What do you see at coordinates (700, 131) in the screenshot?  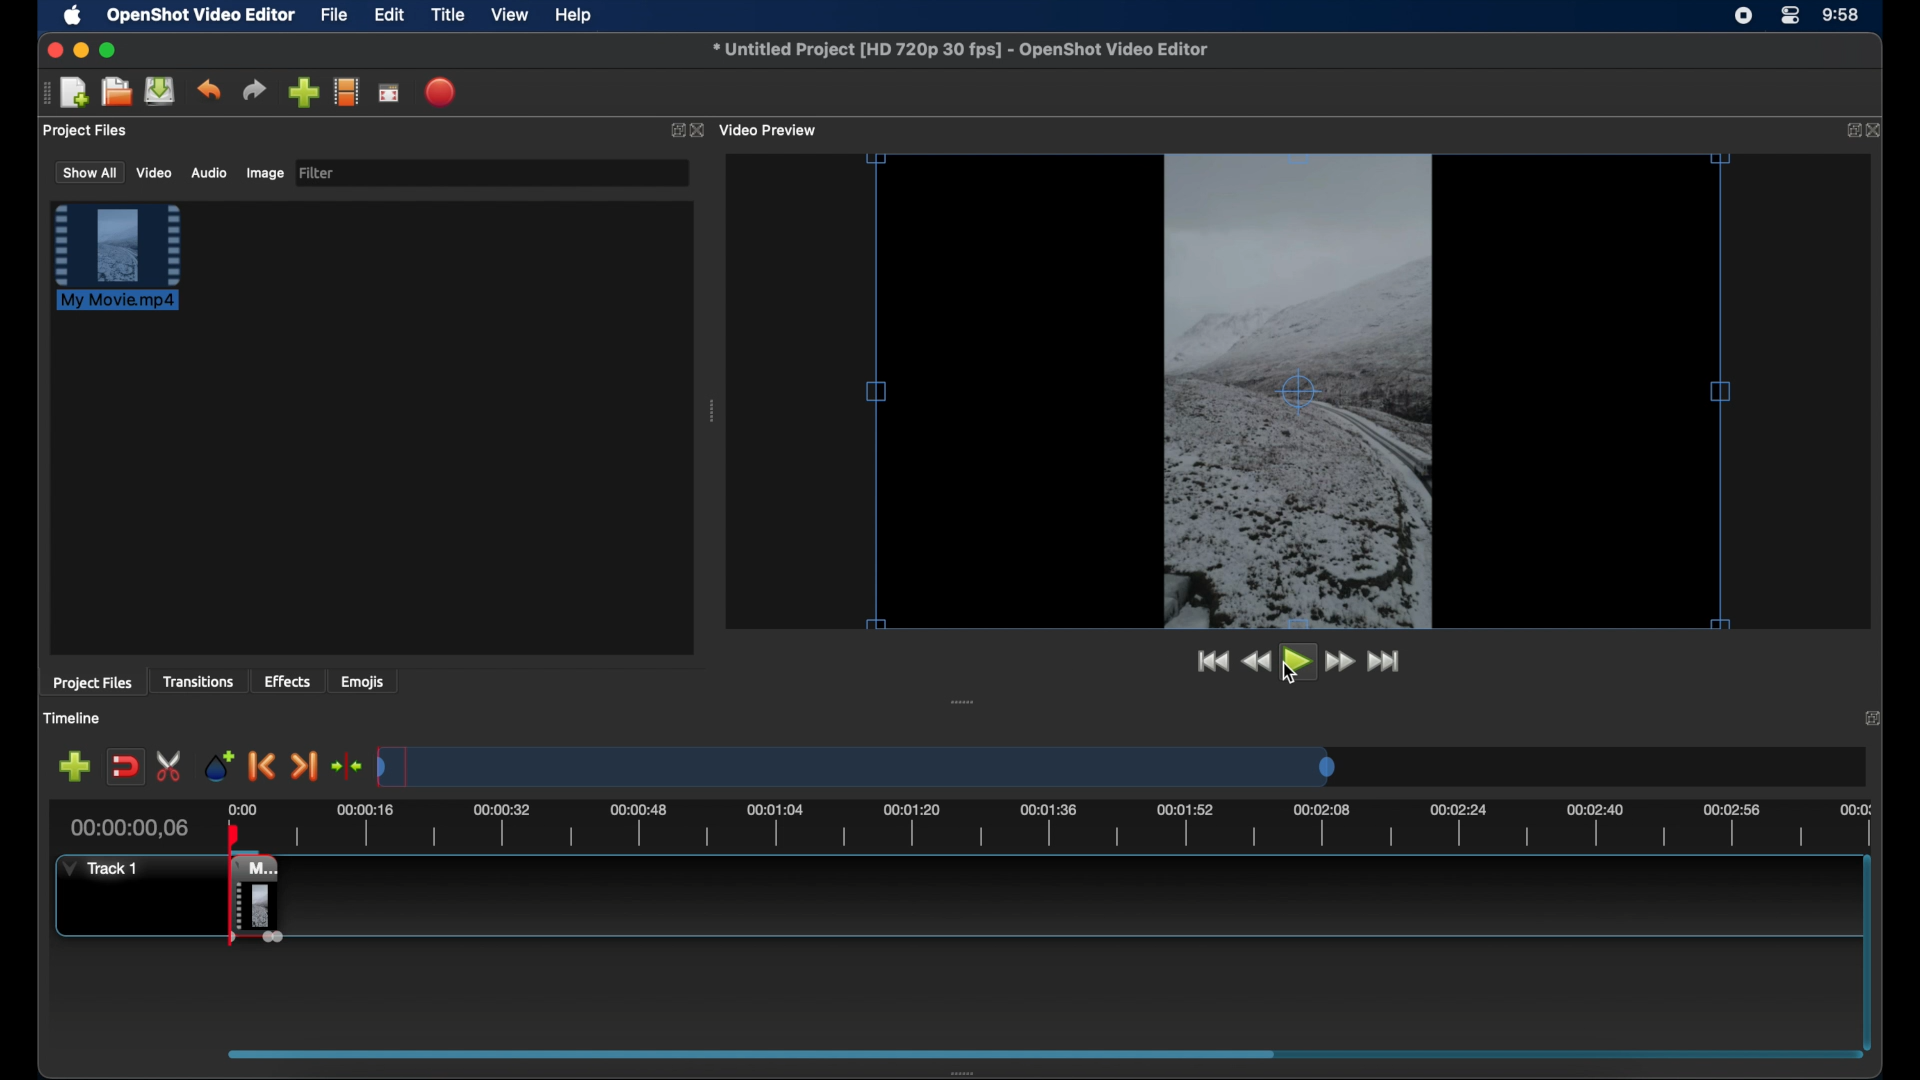 I see `close` at bounding box center [700, 131].